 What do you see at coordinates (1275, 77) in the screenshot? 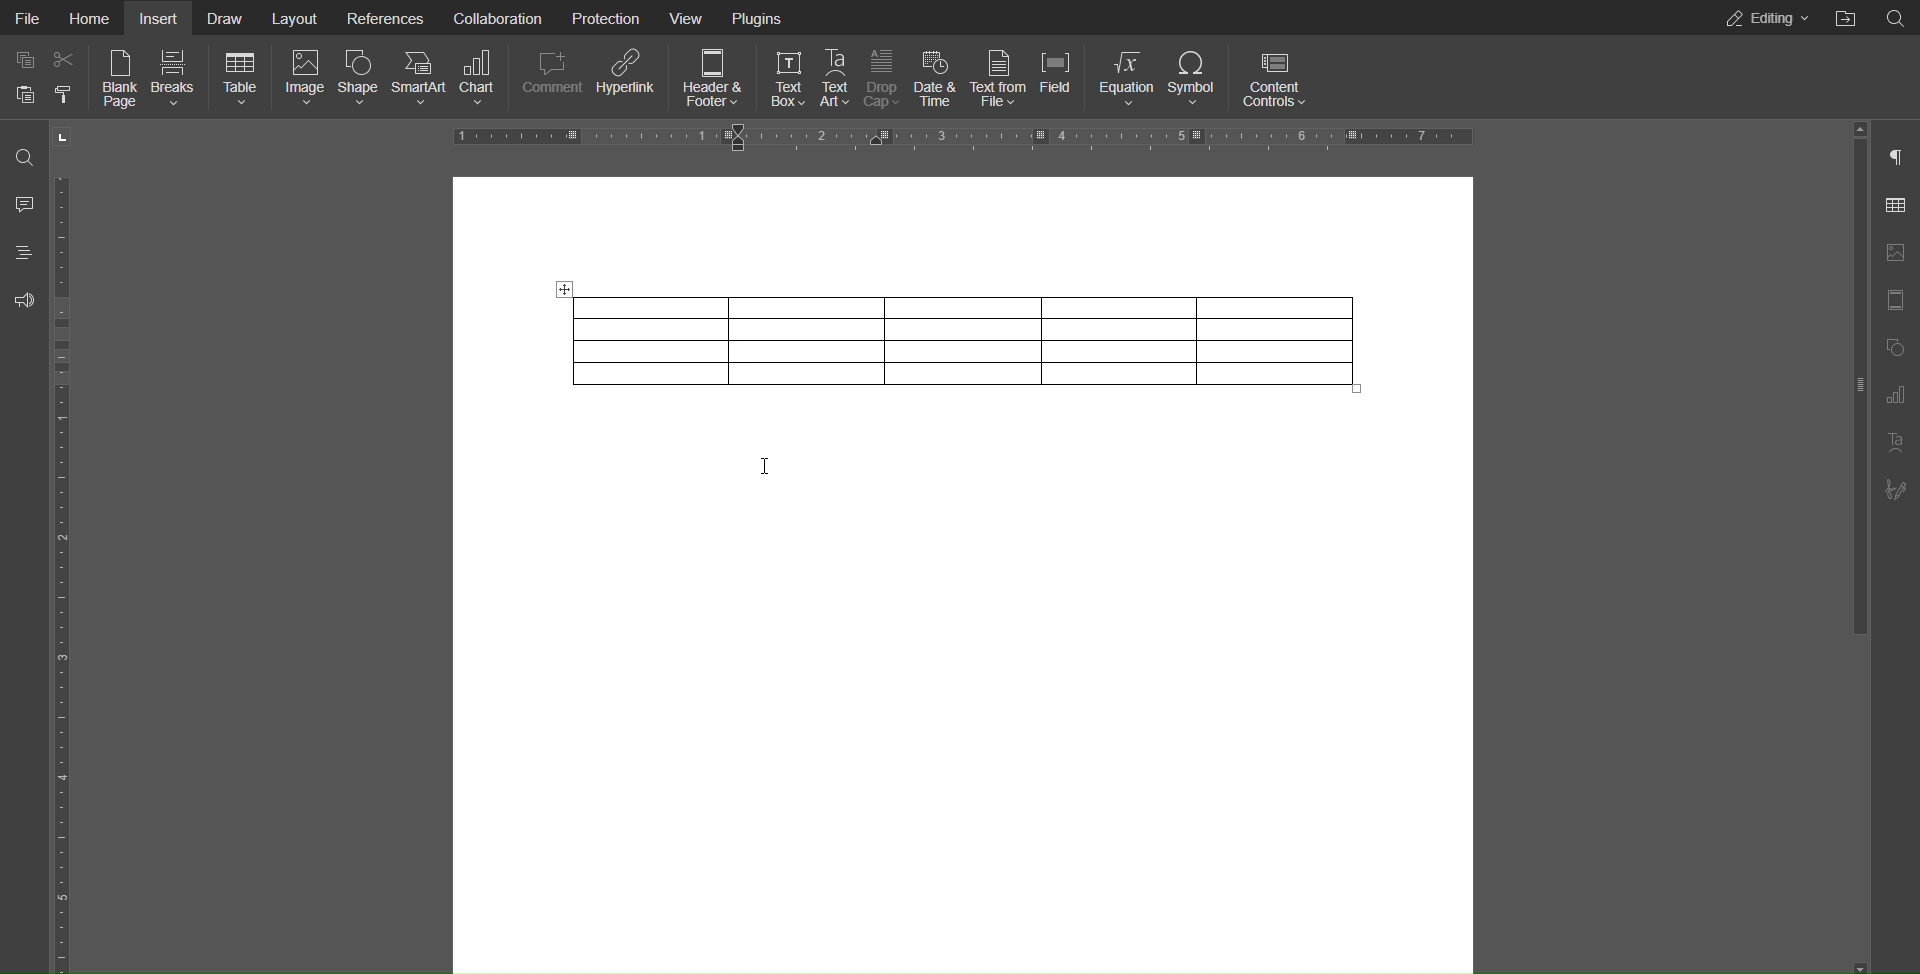
I see `Content Controls` at bounding box center [1275, 77].